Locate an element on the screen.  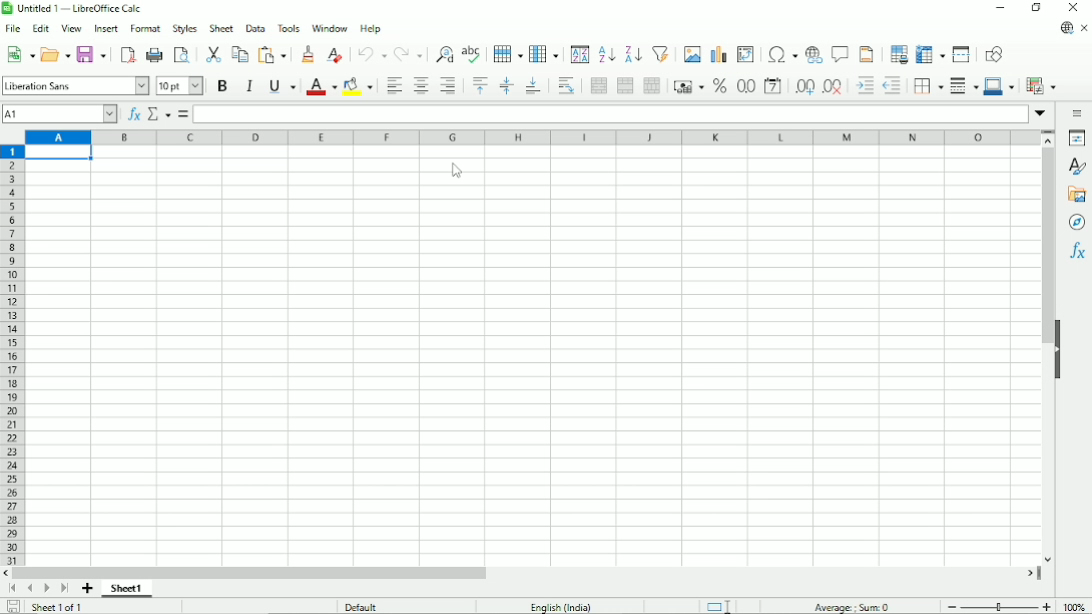
Copy is located at coordinates (239, 54).